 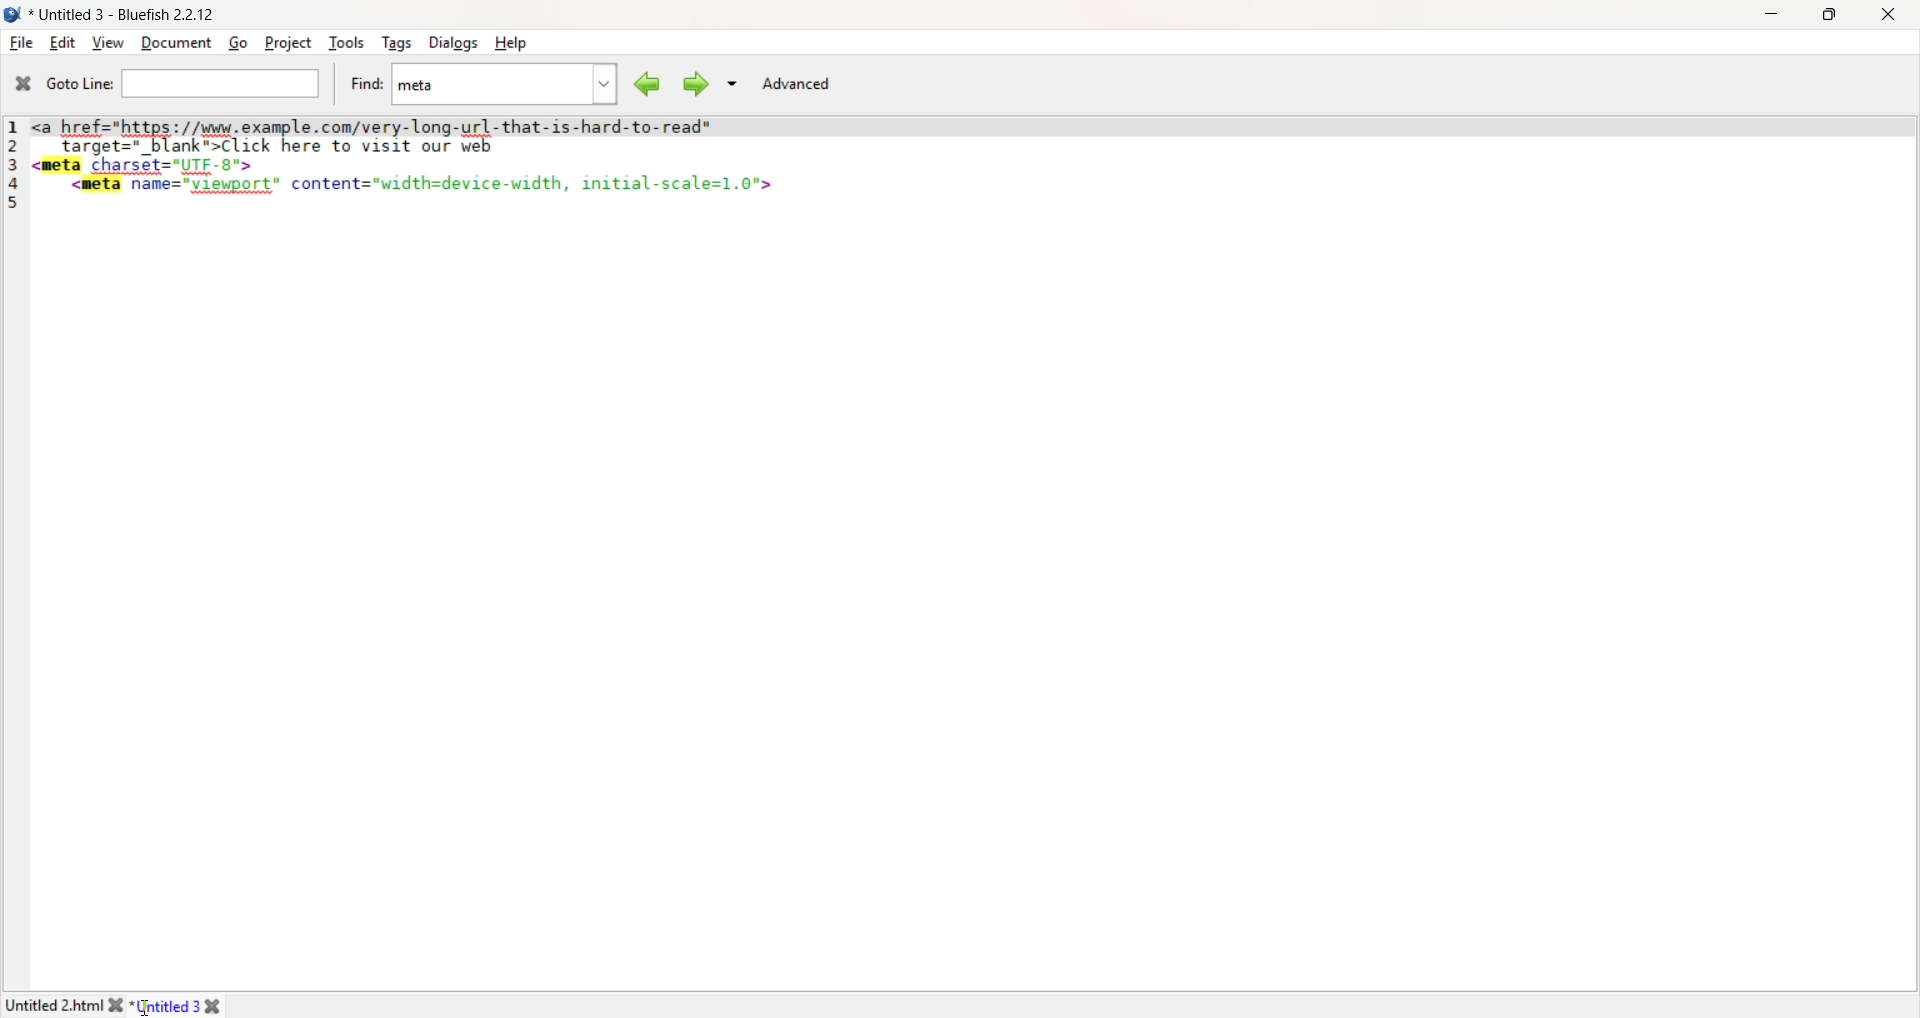 I want to click on Untitled 3, so click(x=166, y=1004).